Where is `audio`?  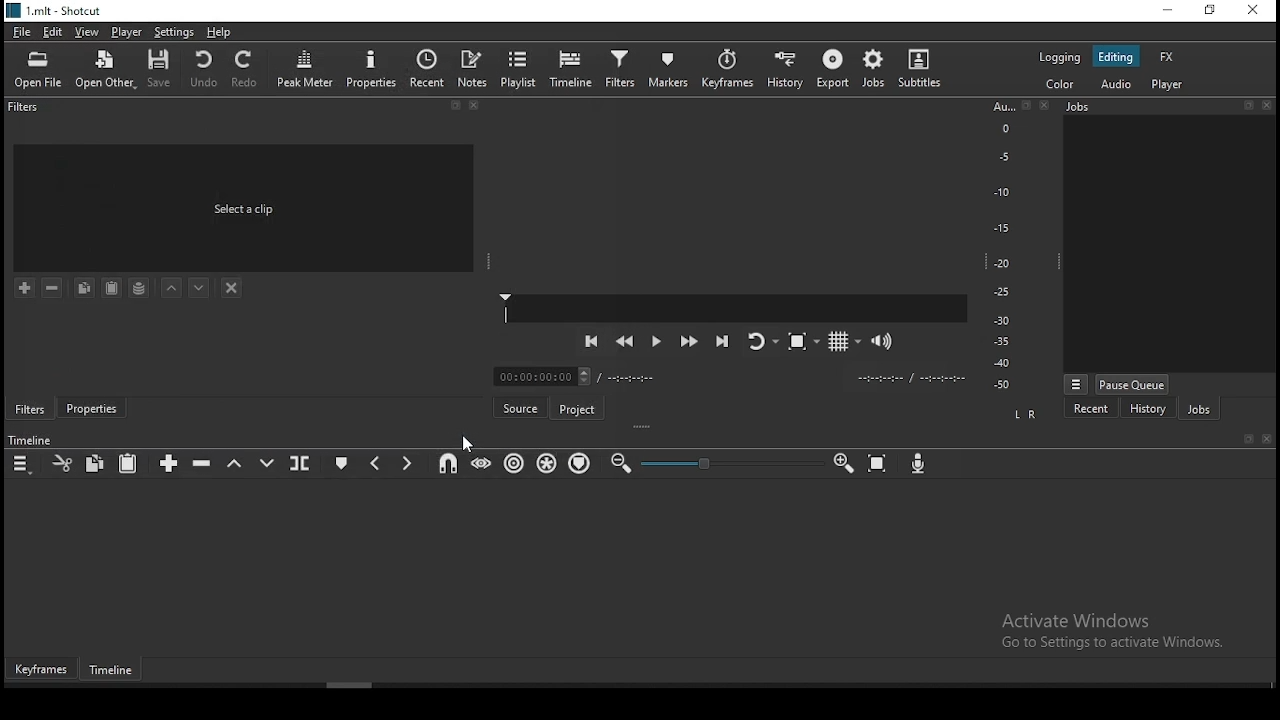
audio is located at coordinates (1119, 85).